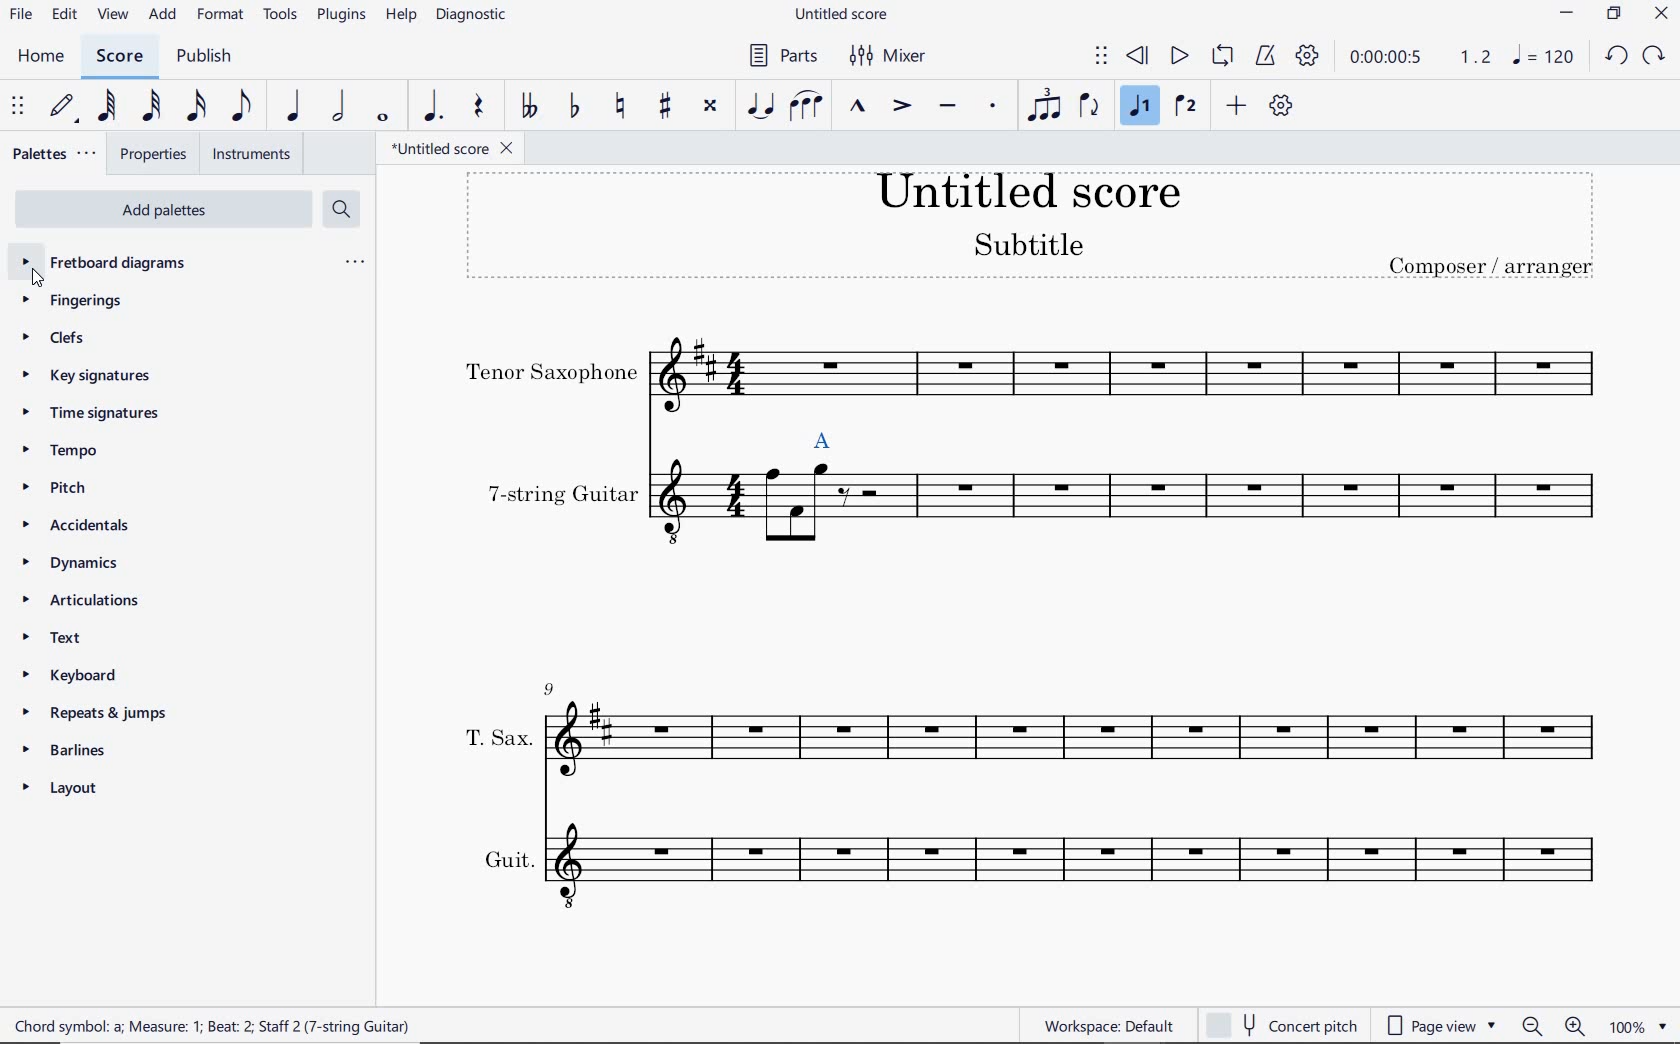 The width and height of the screenshot is (1680, 1044). I want to click on PARTS, so click(781, 56).